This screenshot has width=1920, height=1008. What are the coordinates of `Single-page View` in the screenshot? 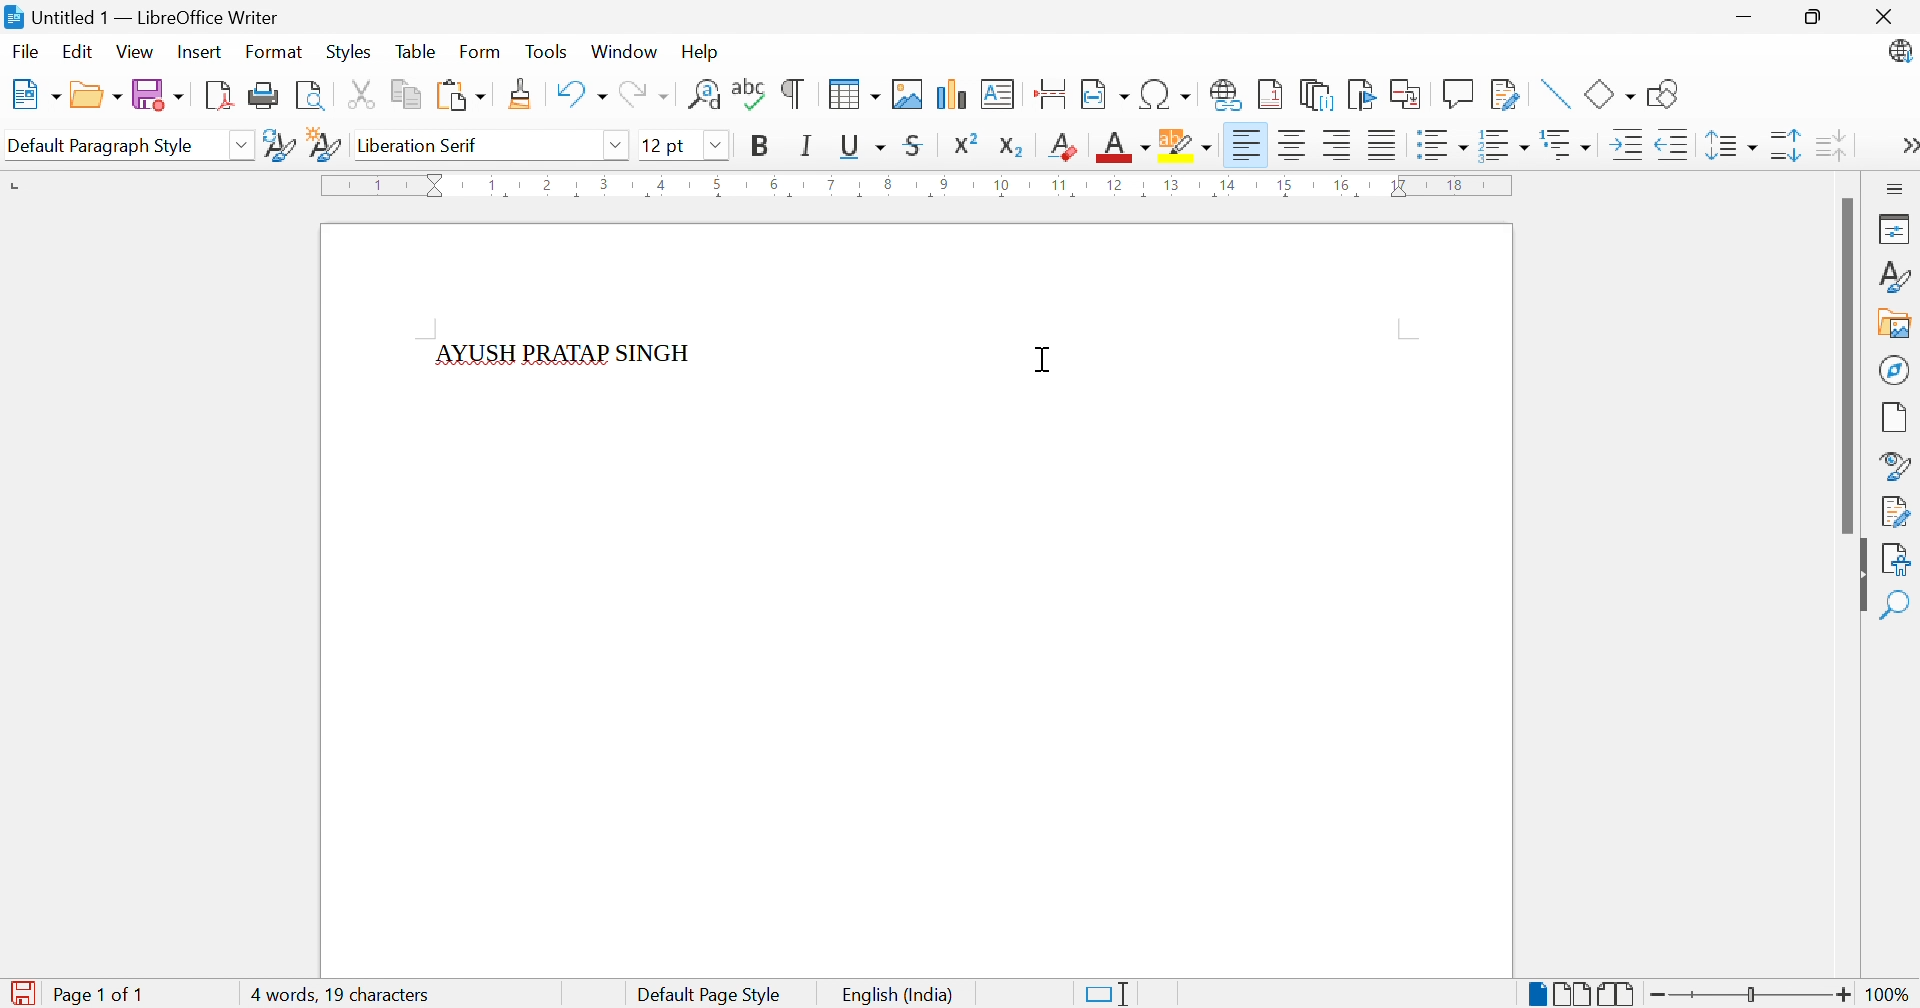 It's located at (1537, 994).